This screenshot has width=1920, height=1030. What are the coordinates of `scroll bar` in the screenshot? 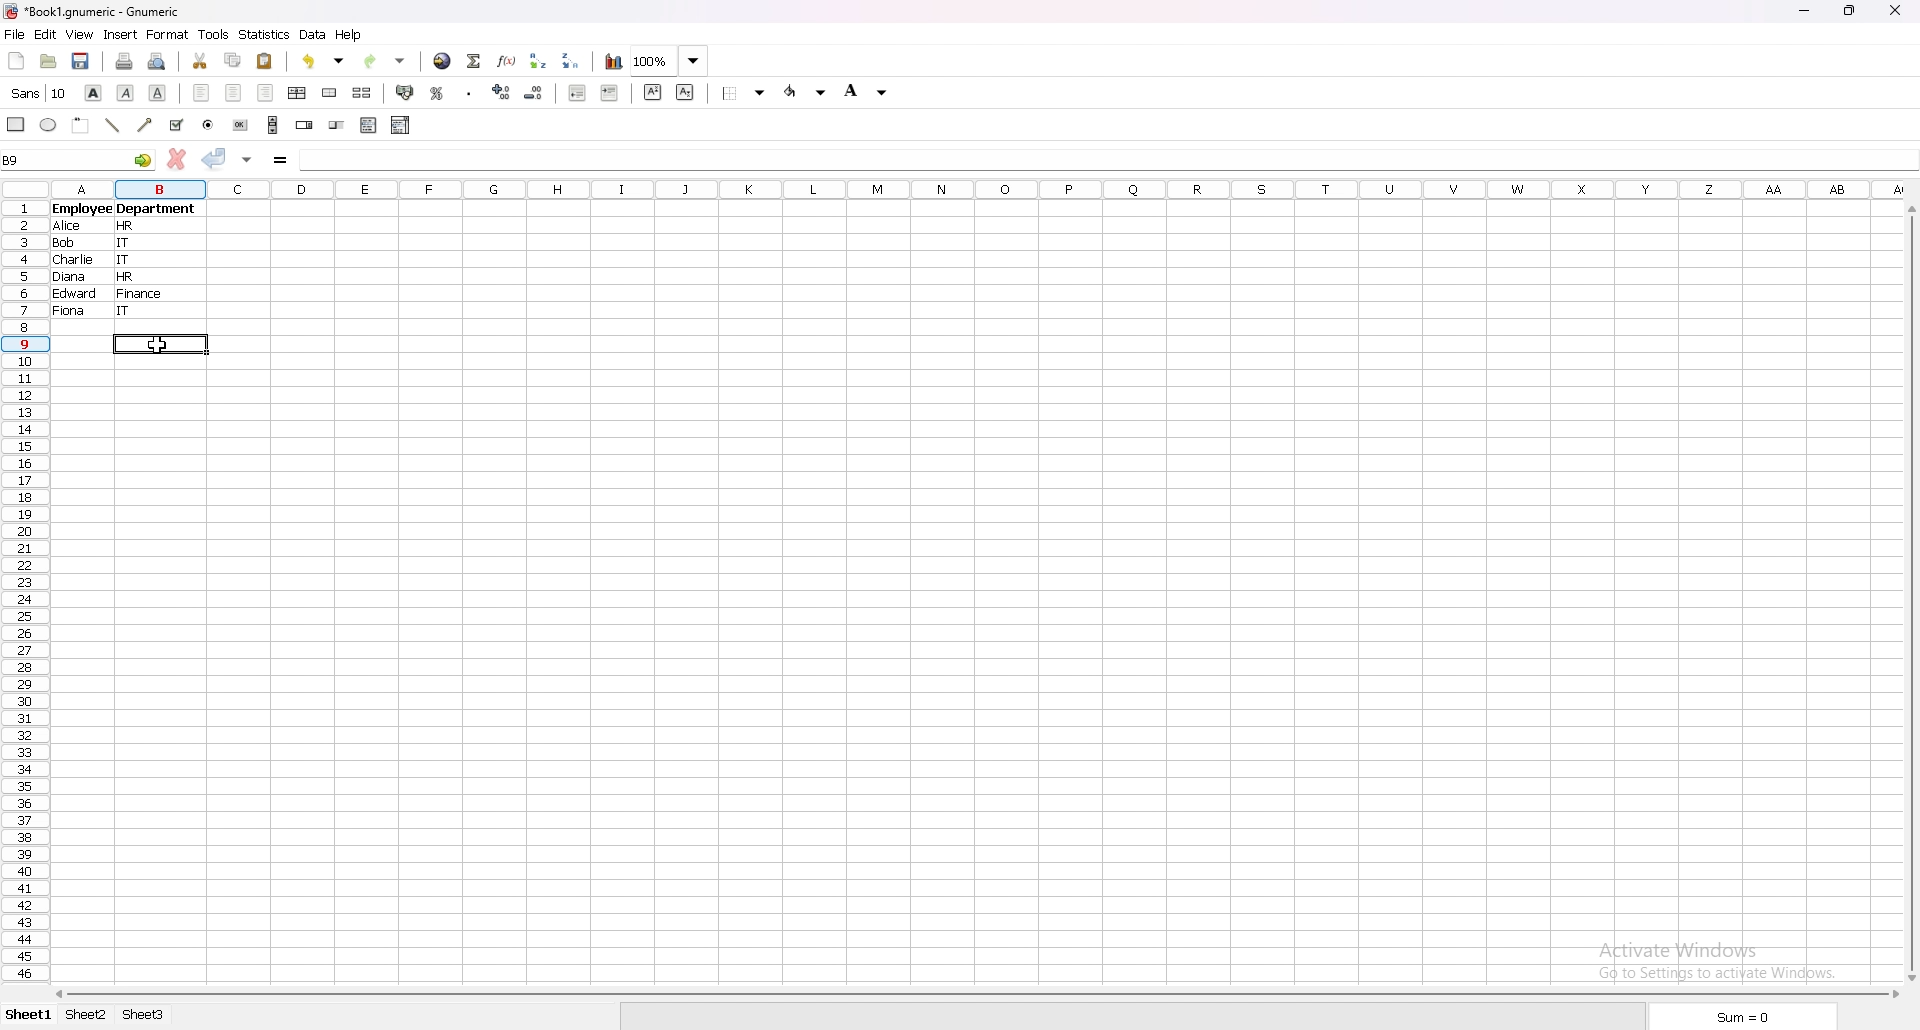 It's located at (978, 993).